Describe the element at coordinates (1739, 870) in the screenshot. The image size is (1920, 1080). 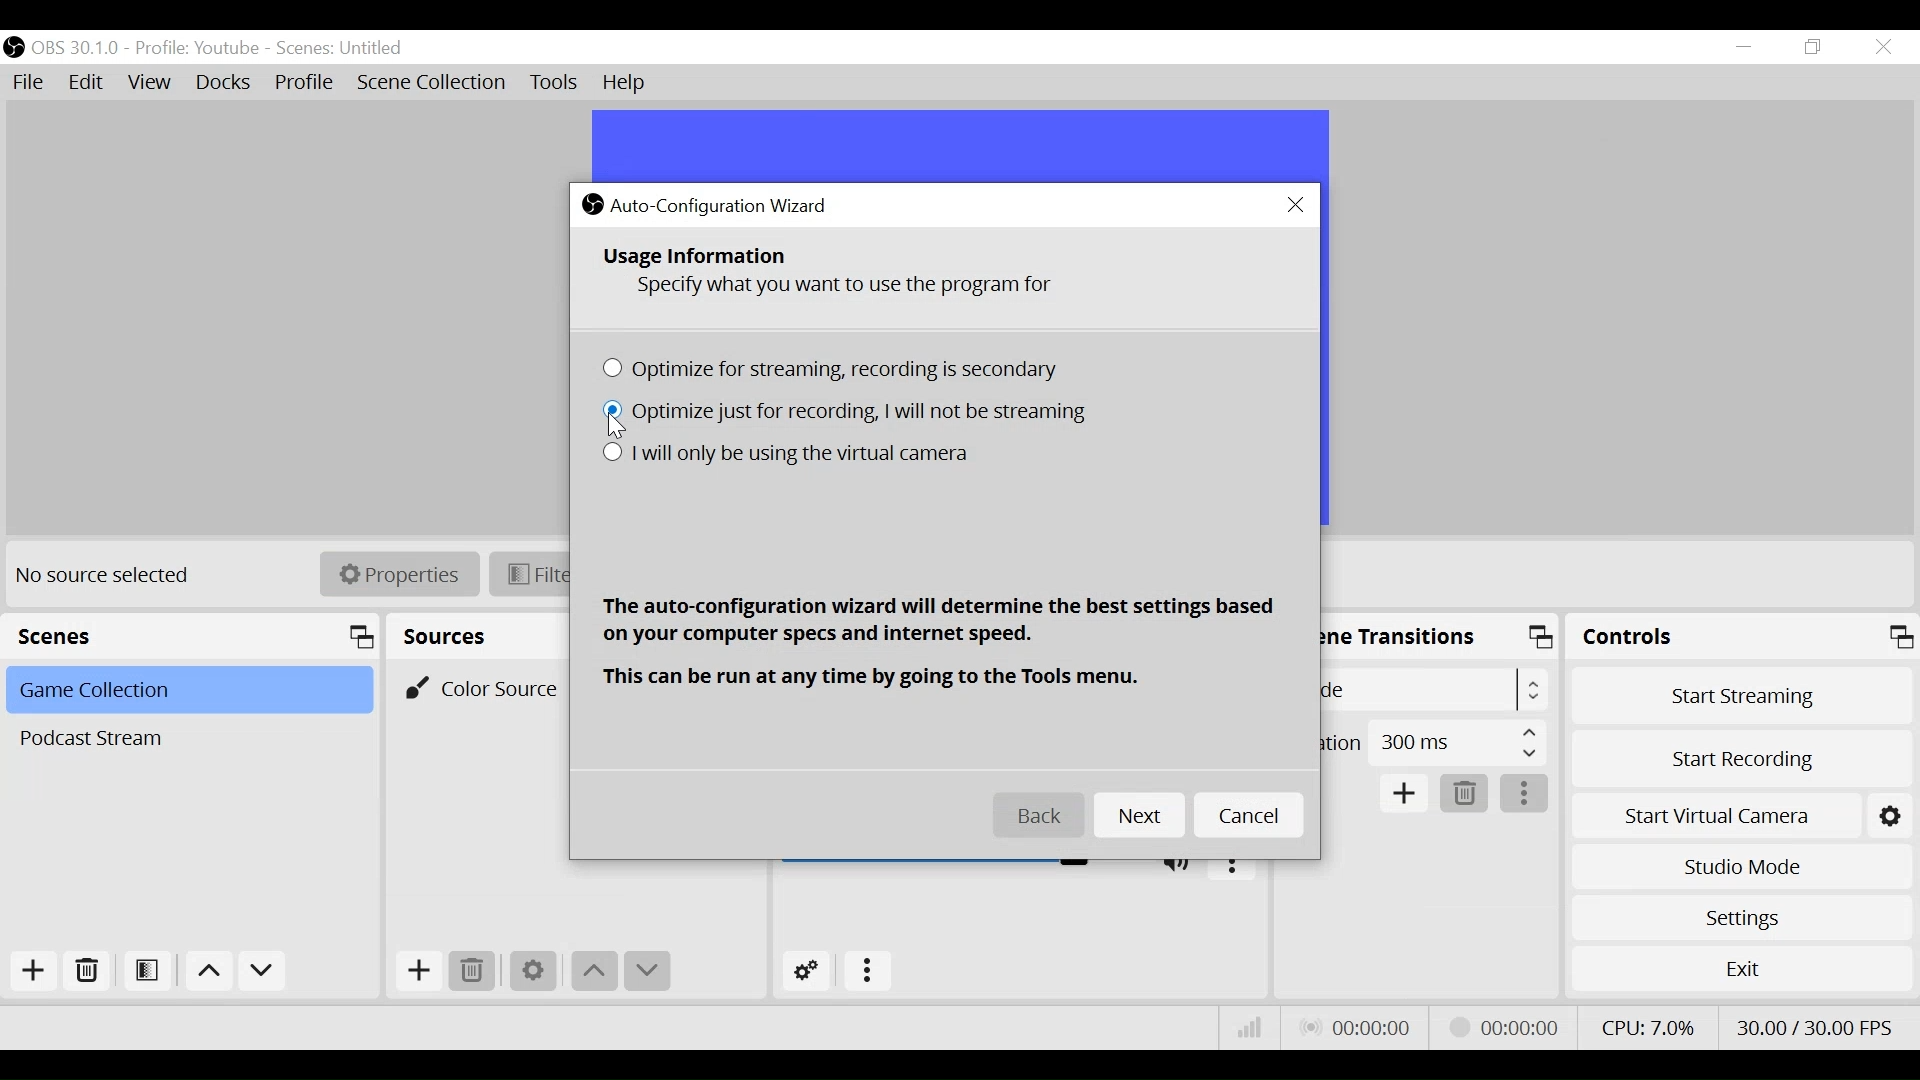
I see `Studio Mode` at that location.